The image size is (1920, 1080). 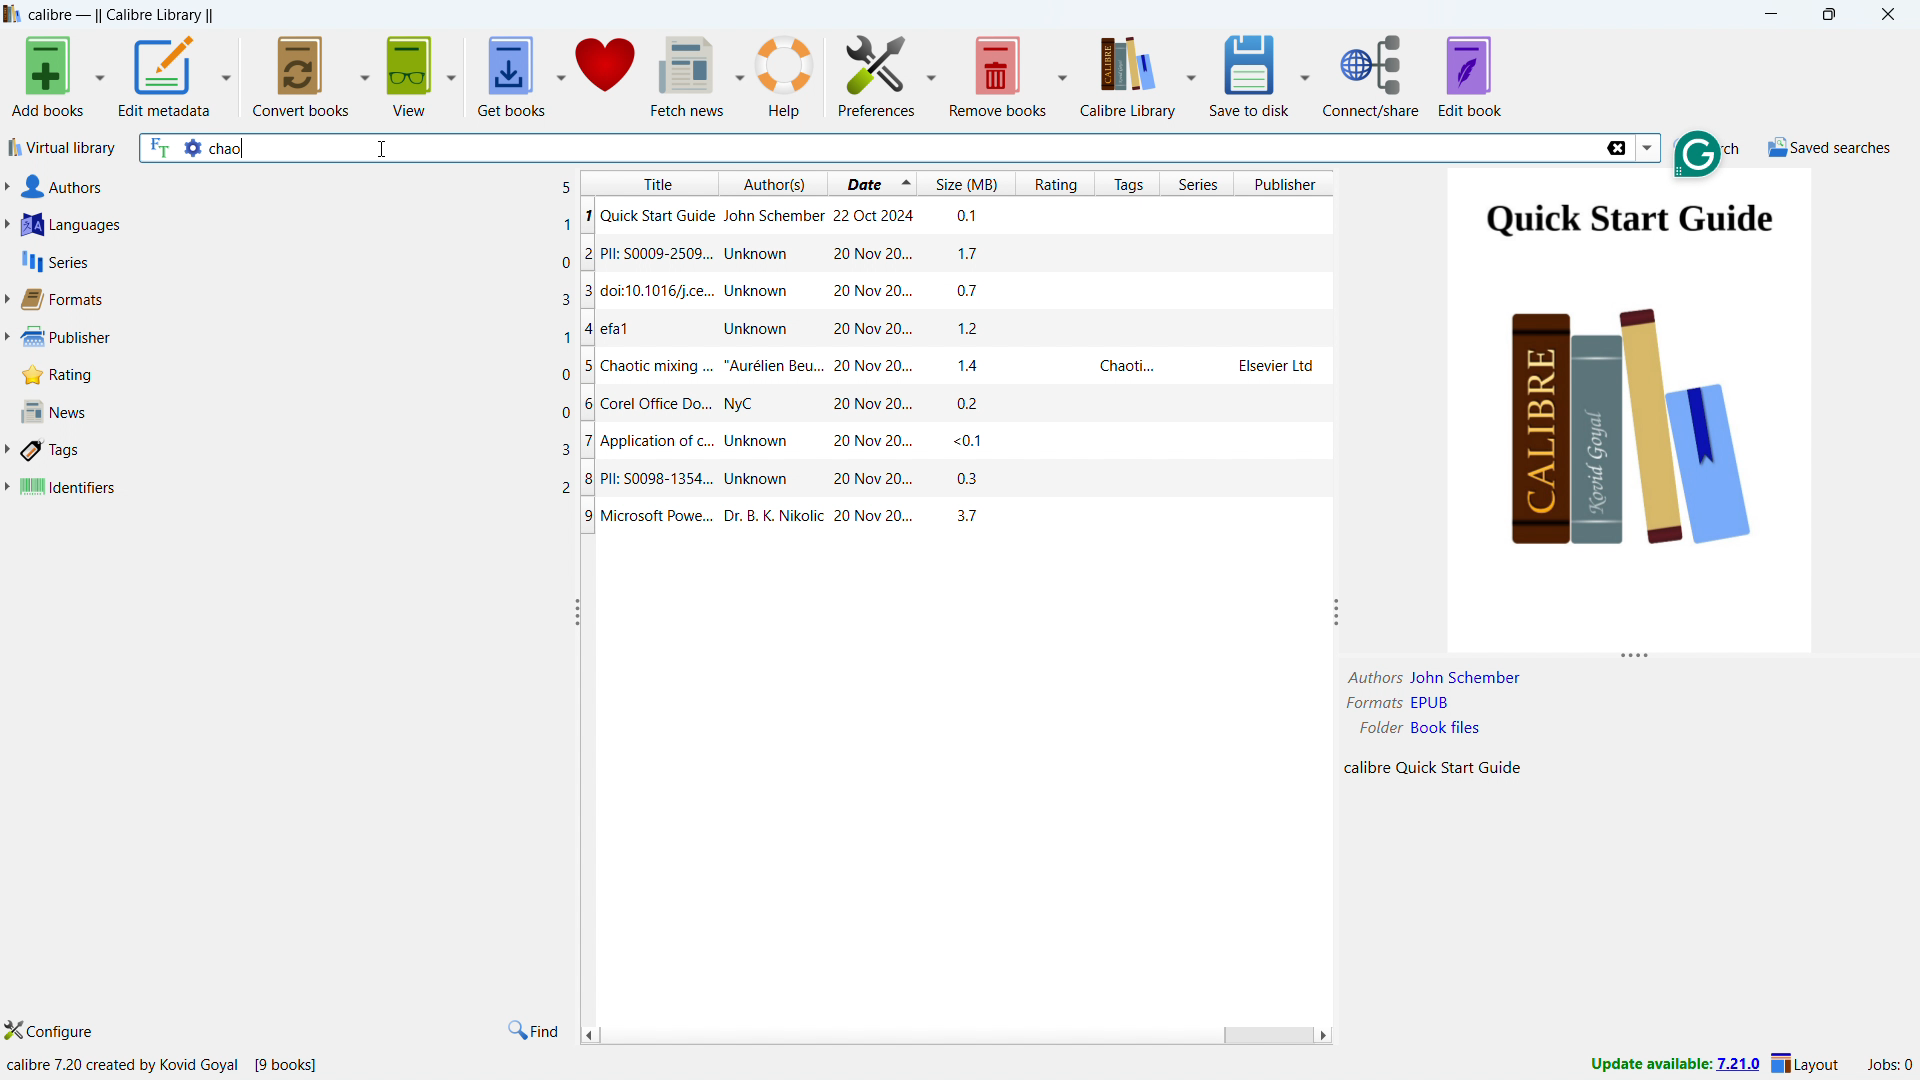 I want to click on get books options, so click(x=561, y=74).